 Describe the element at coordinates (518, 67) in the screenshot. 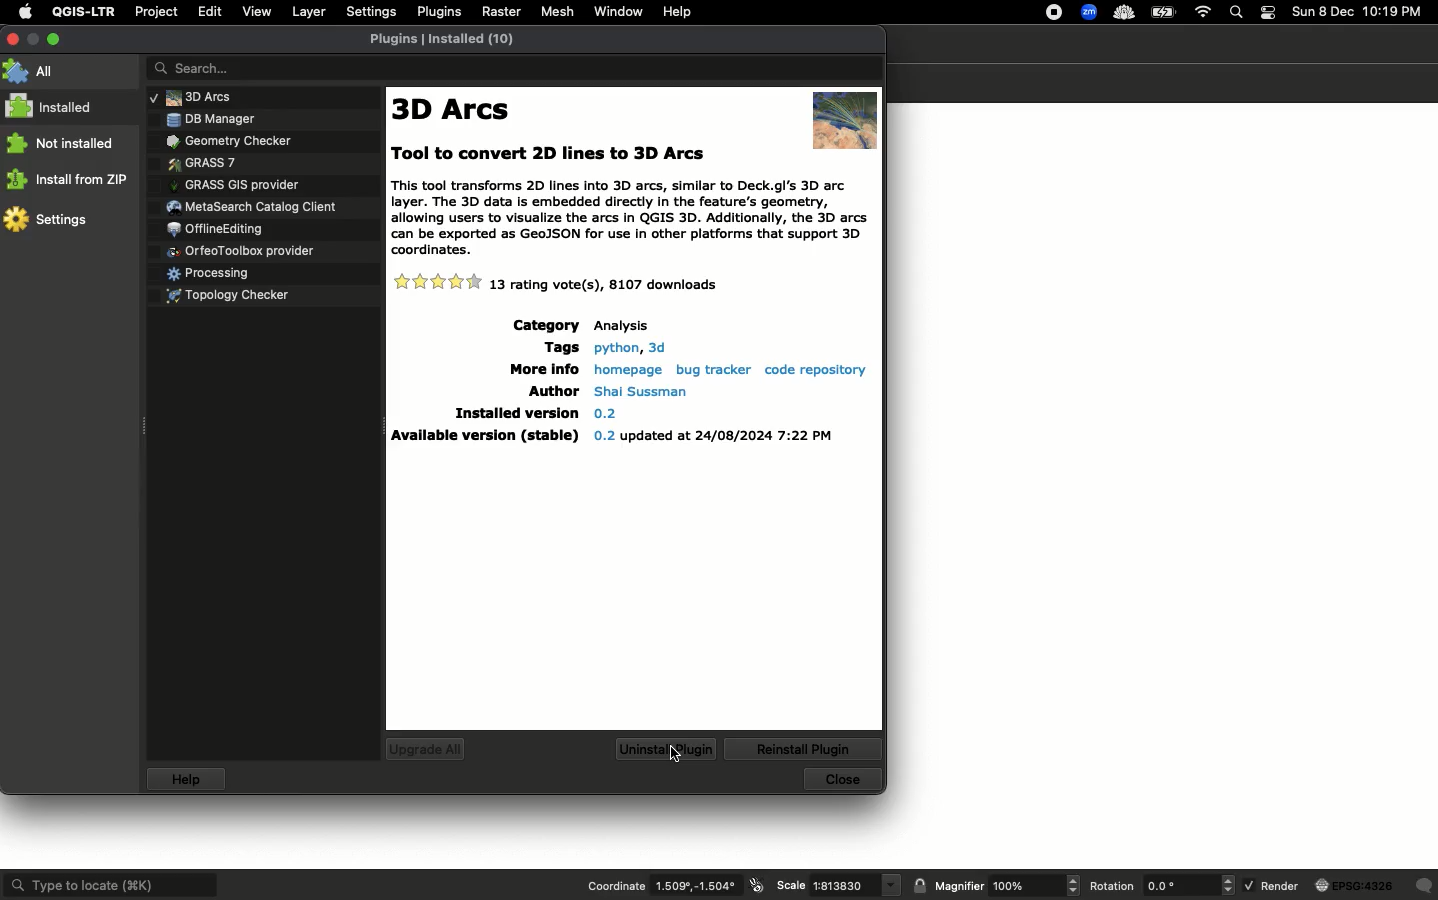

I see `Search` at that location.